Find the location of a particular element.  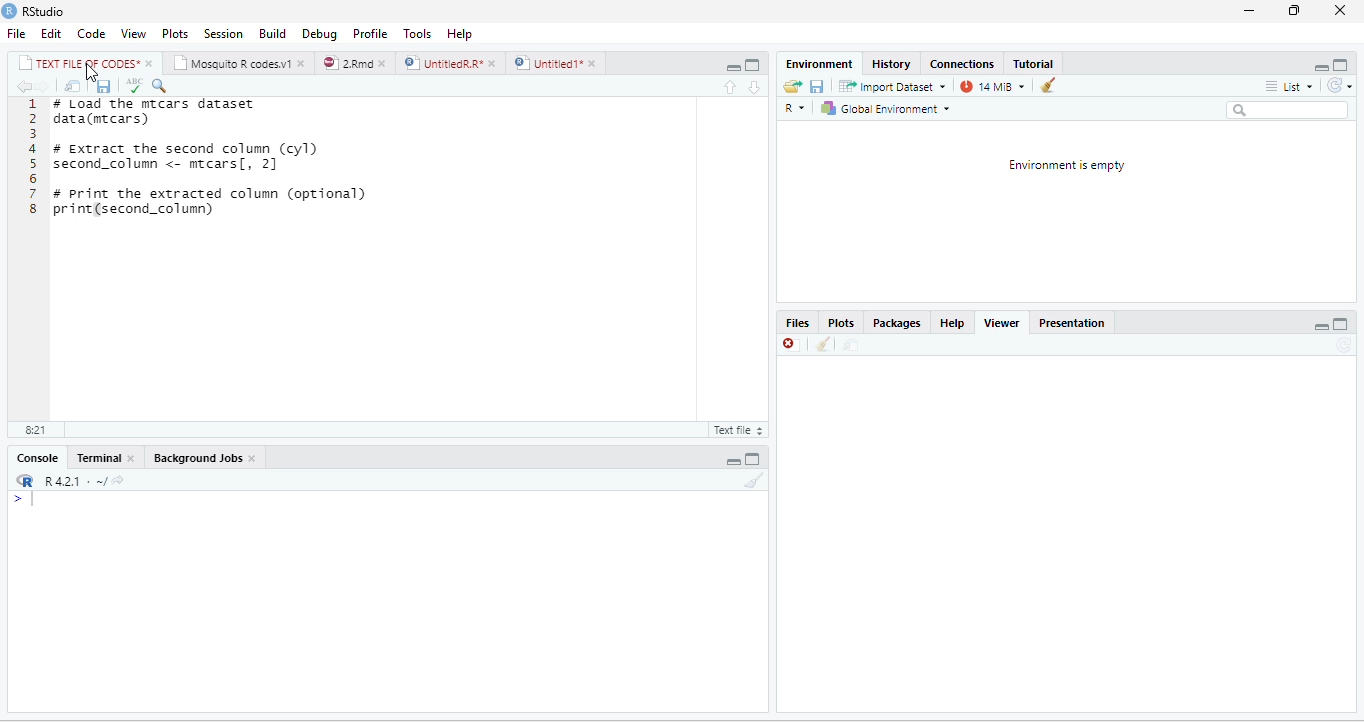

close is located at coordinates (384, 62).